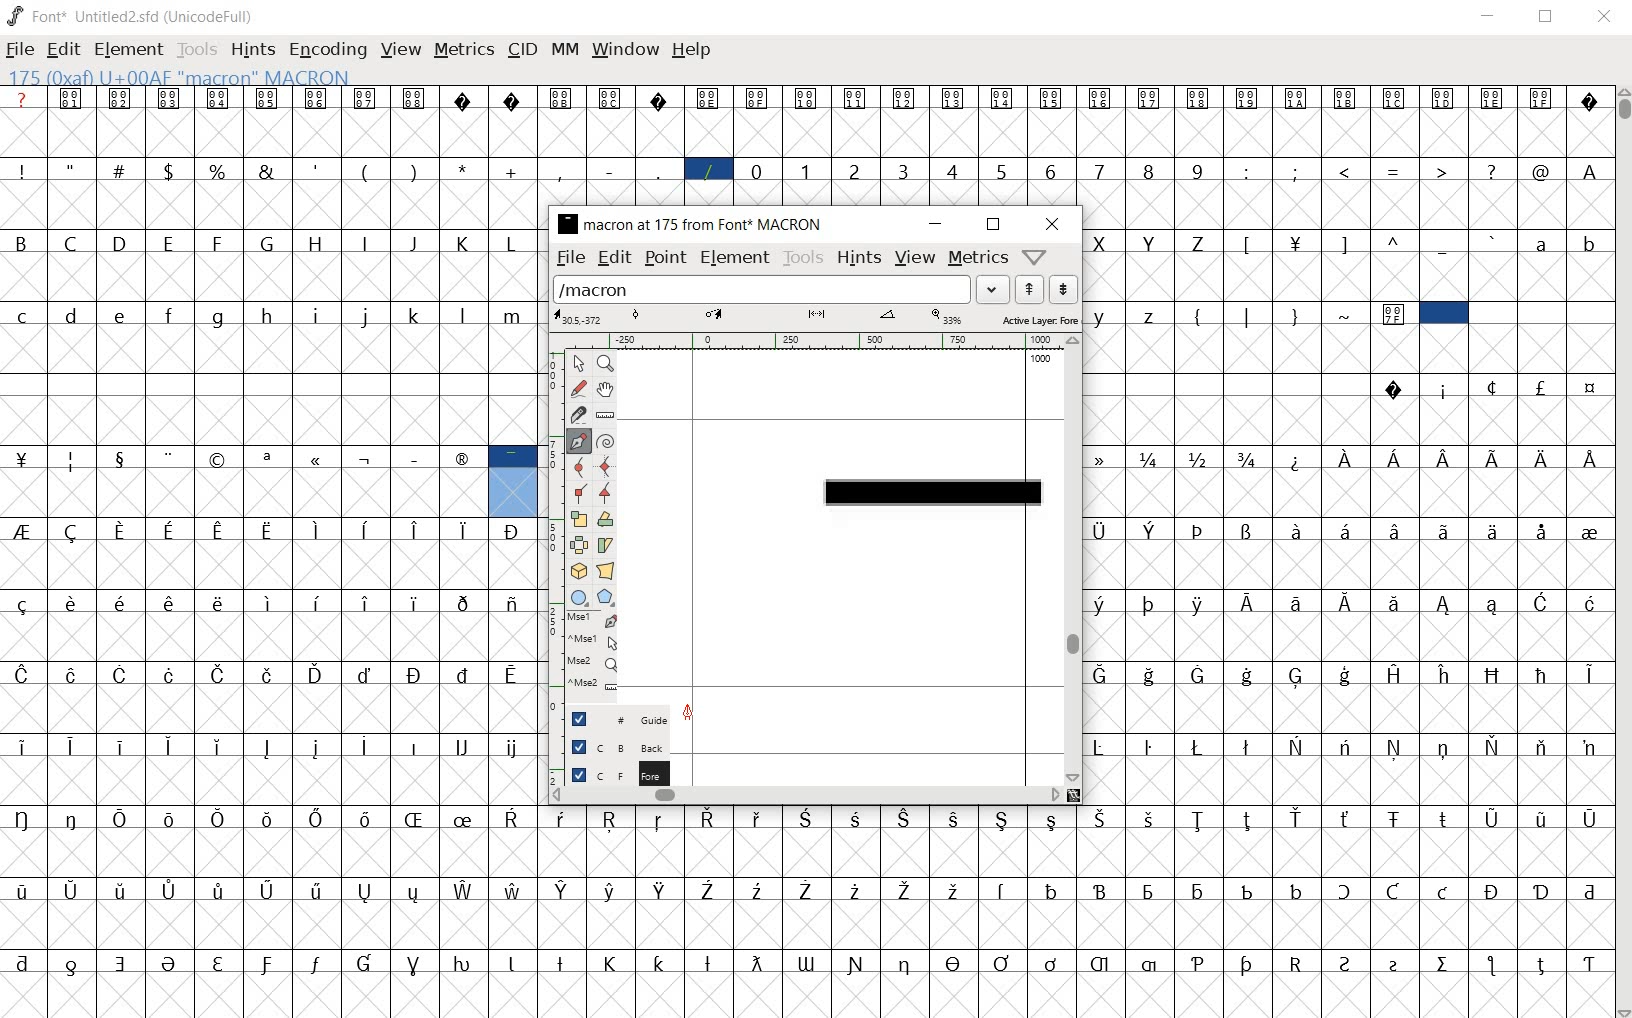  What do you see at coordinates (461, 748) in the screenshot?
I see `Symbol` at bounding box center [461, 748].